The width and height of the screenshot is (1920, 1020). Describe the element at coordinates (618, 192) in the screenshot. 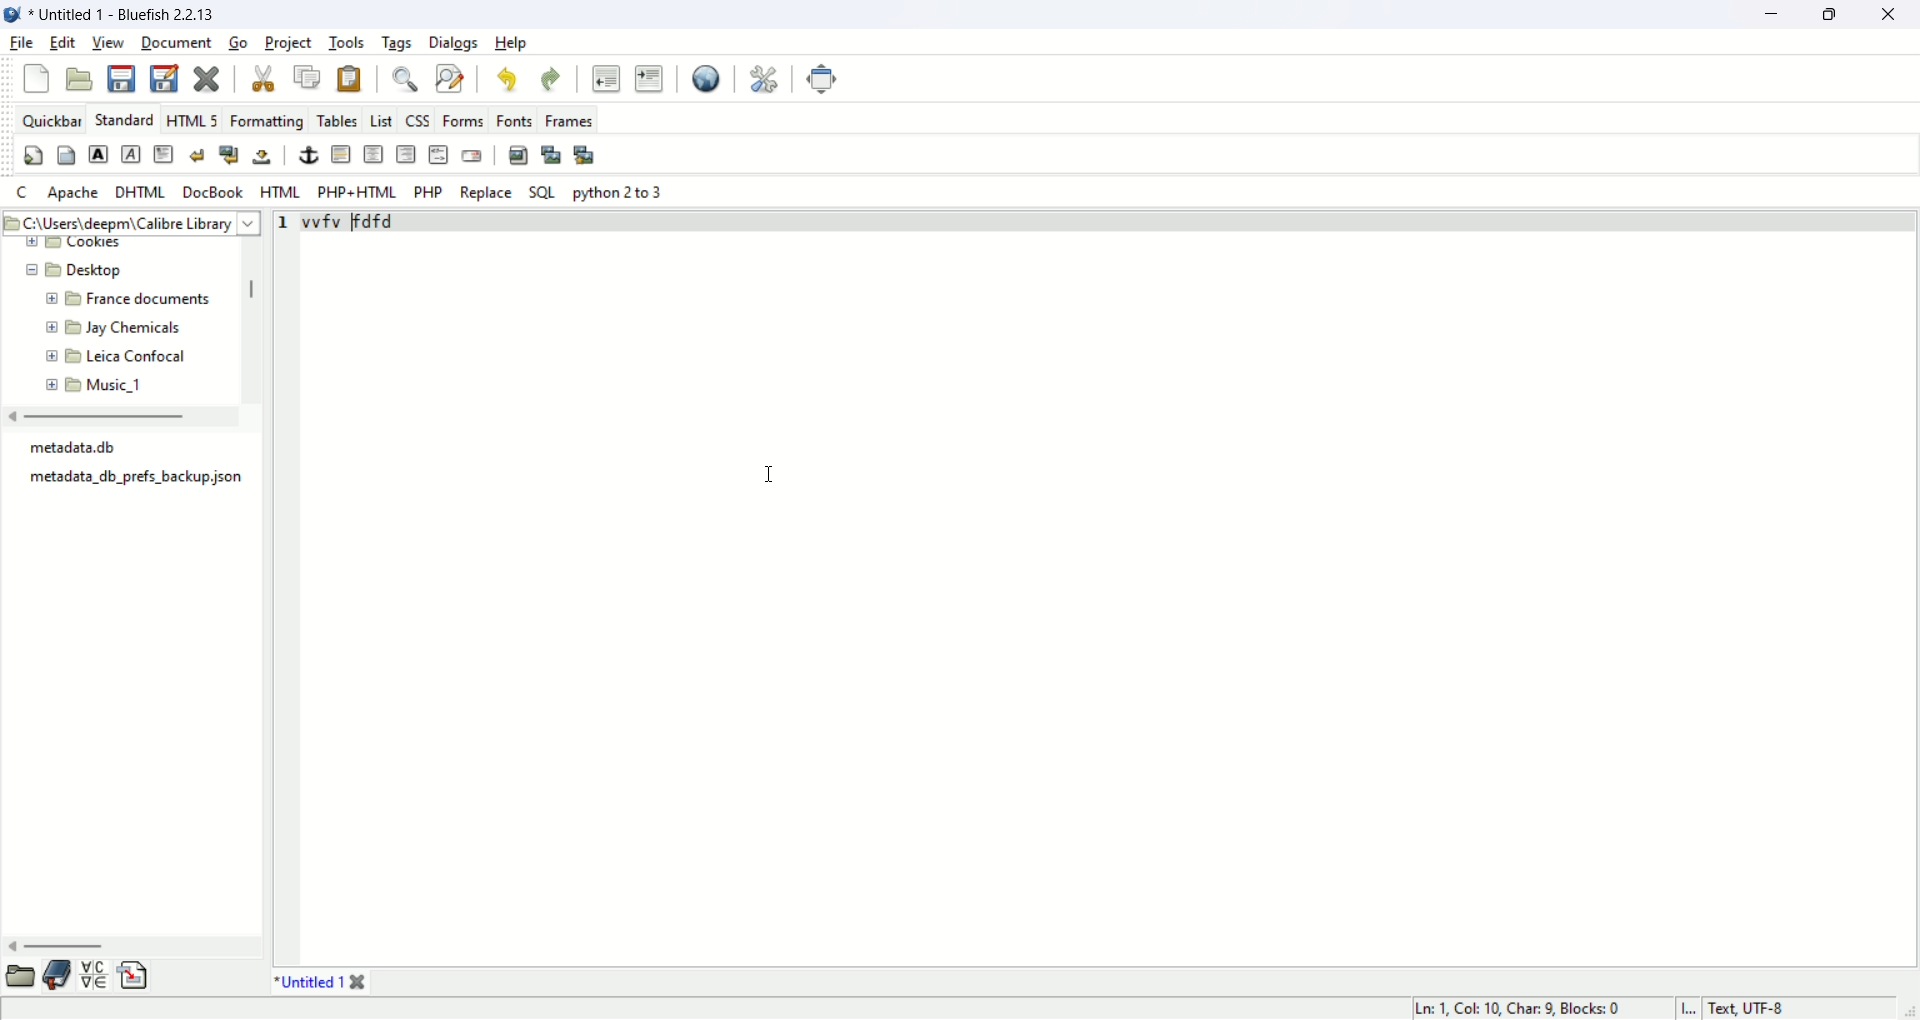

I see `python 2 to 3` at that location.